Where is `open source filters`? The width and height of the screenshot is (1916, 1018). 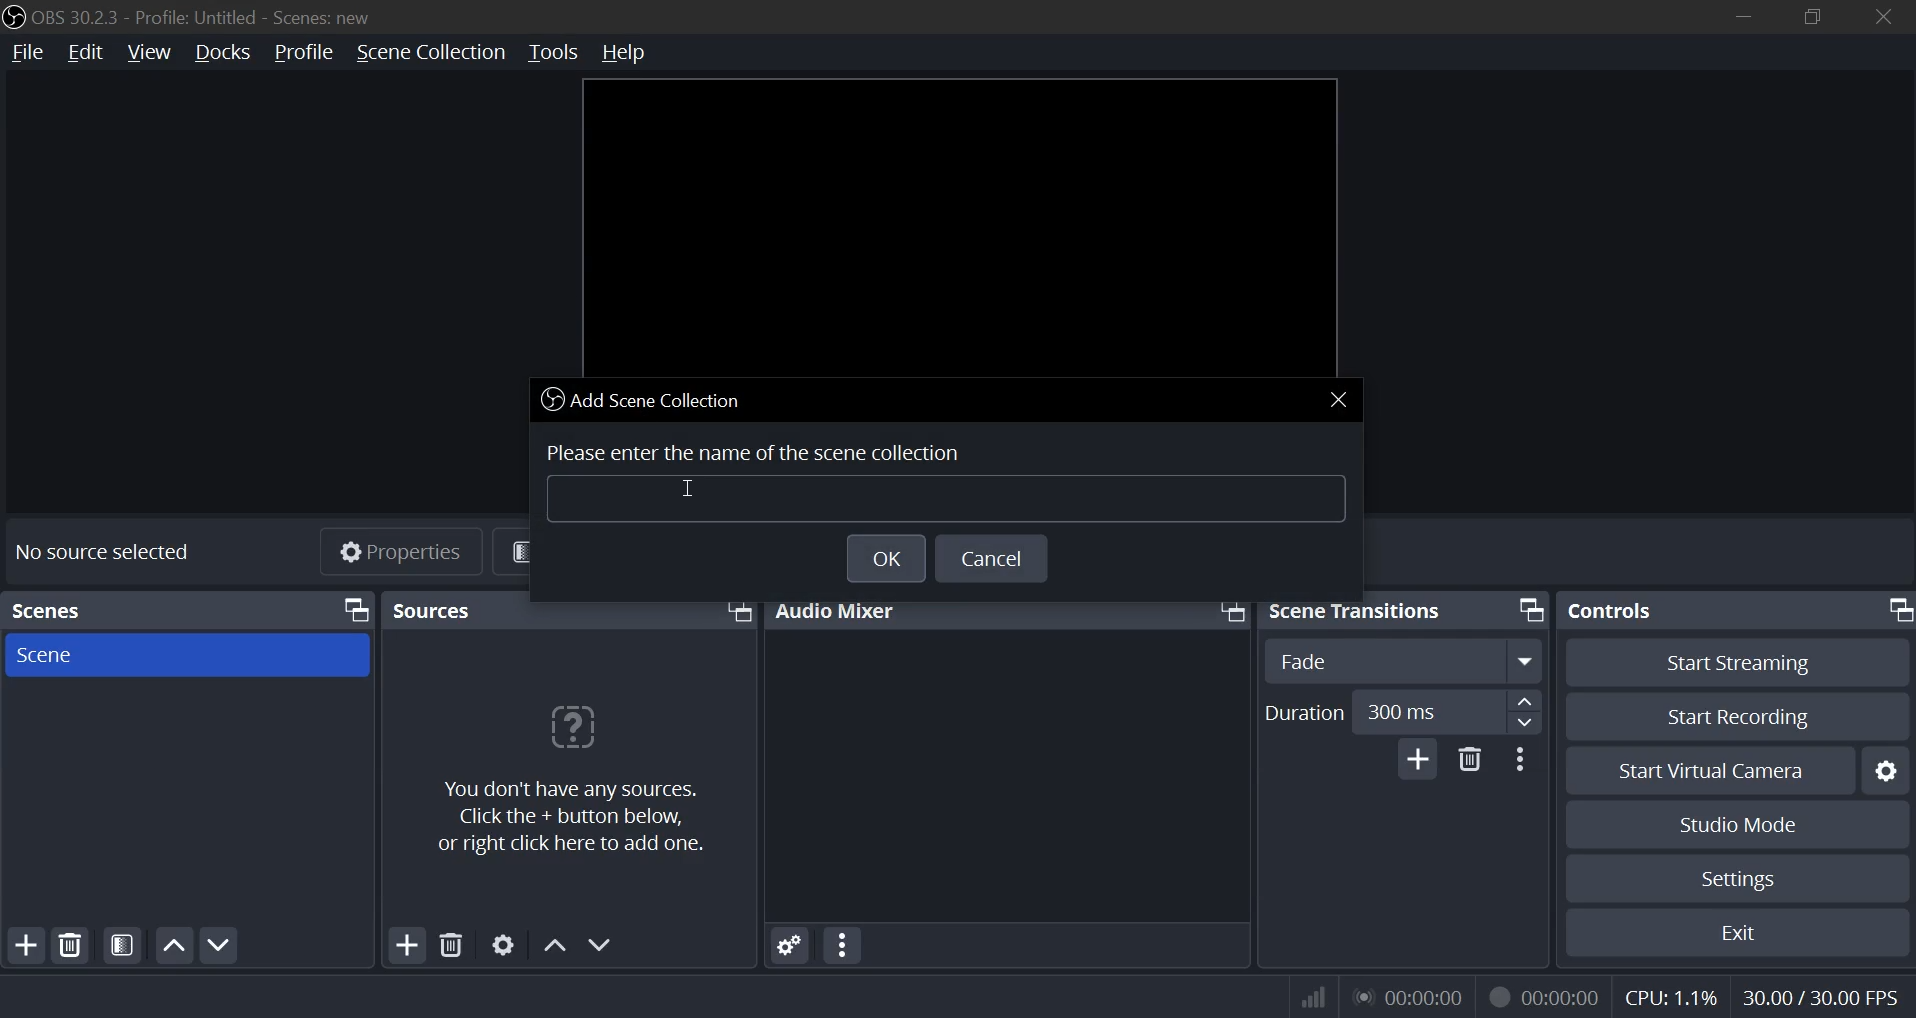 open source filters is located at coordinates (121, 945).